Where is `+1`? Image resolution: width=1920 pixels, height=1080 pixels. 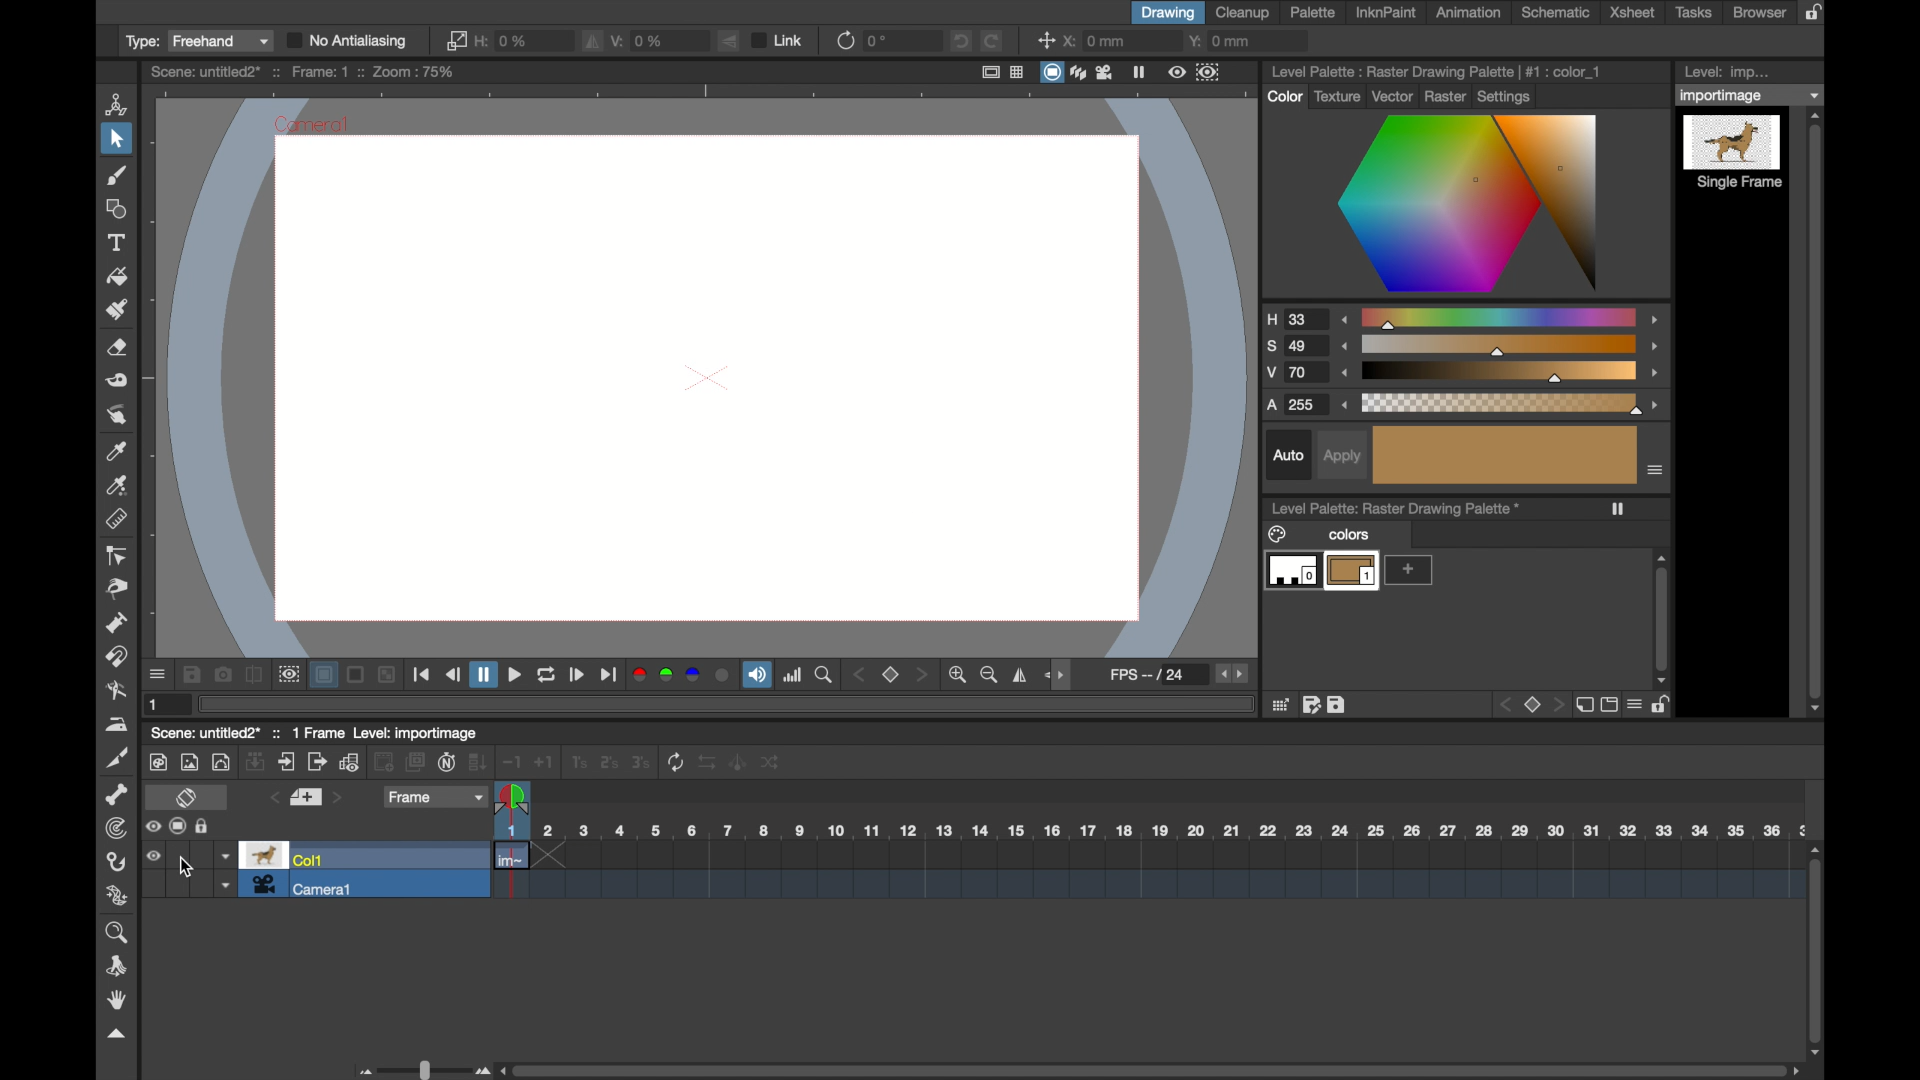 +1 is located at coordinates (545, 762).